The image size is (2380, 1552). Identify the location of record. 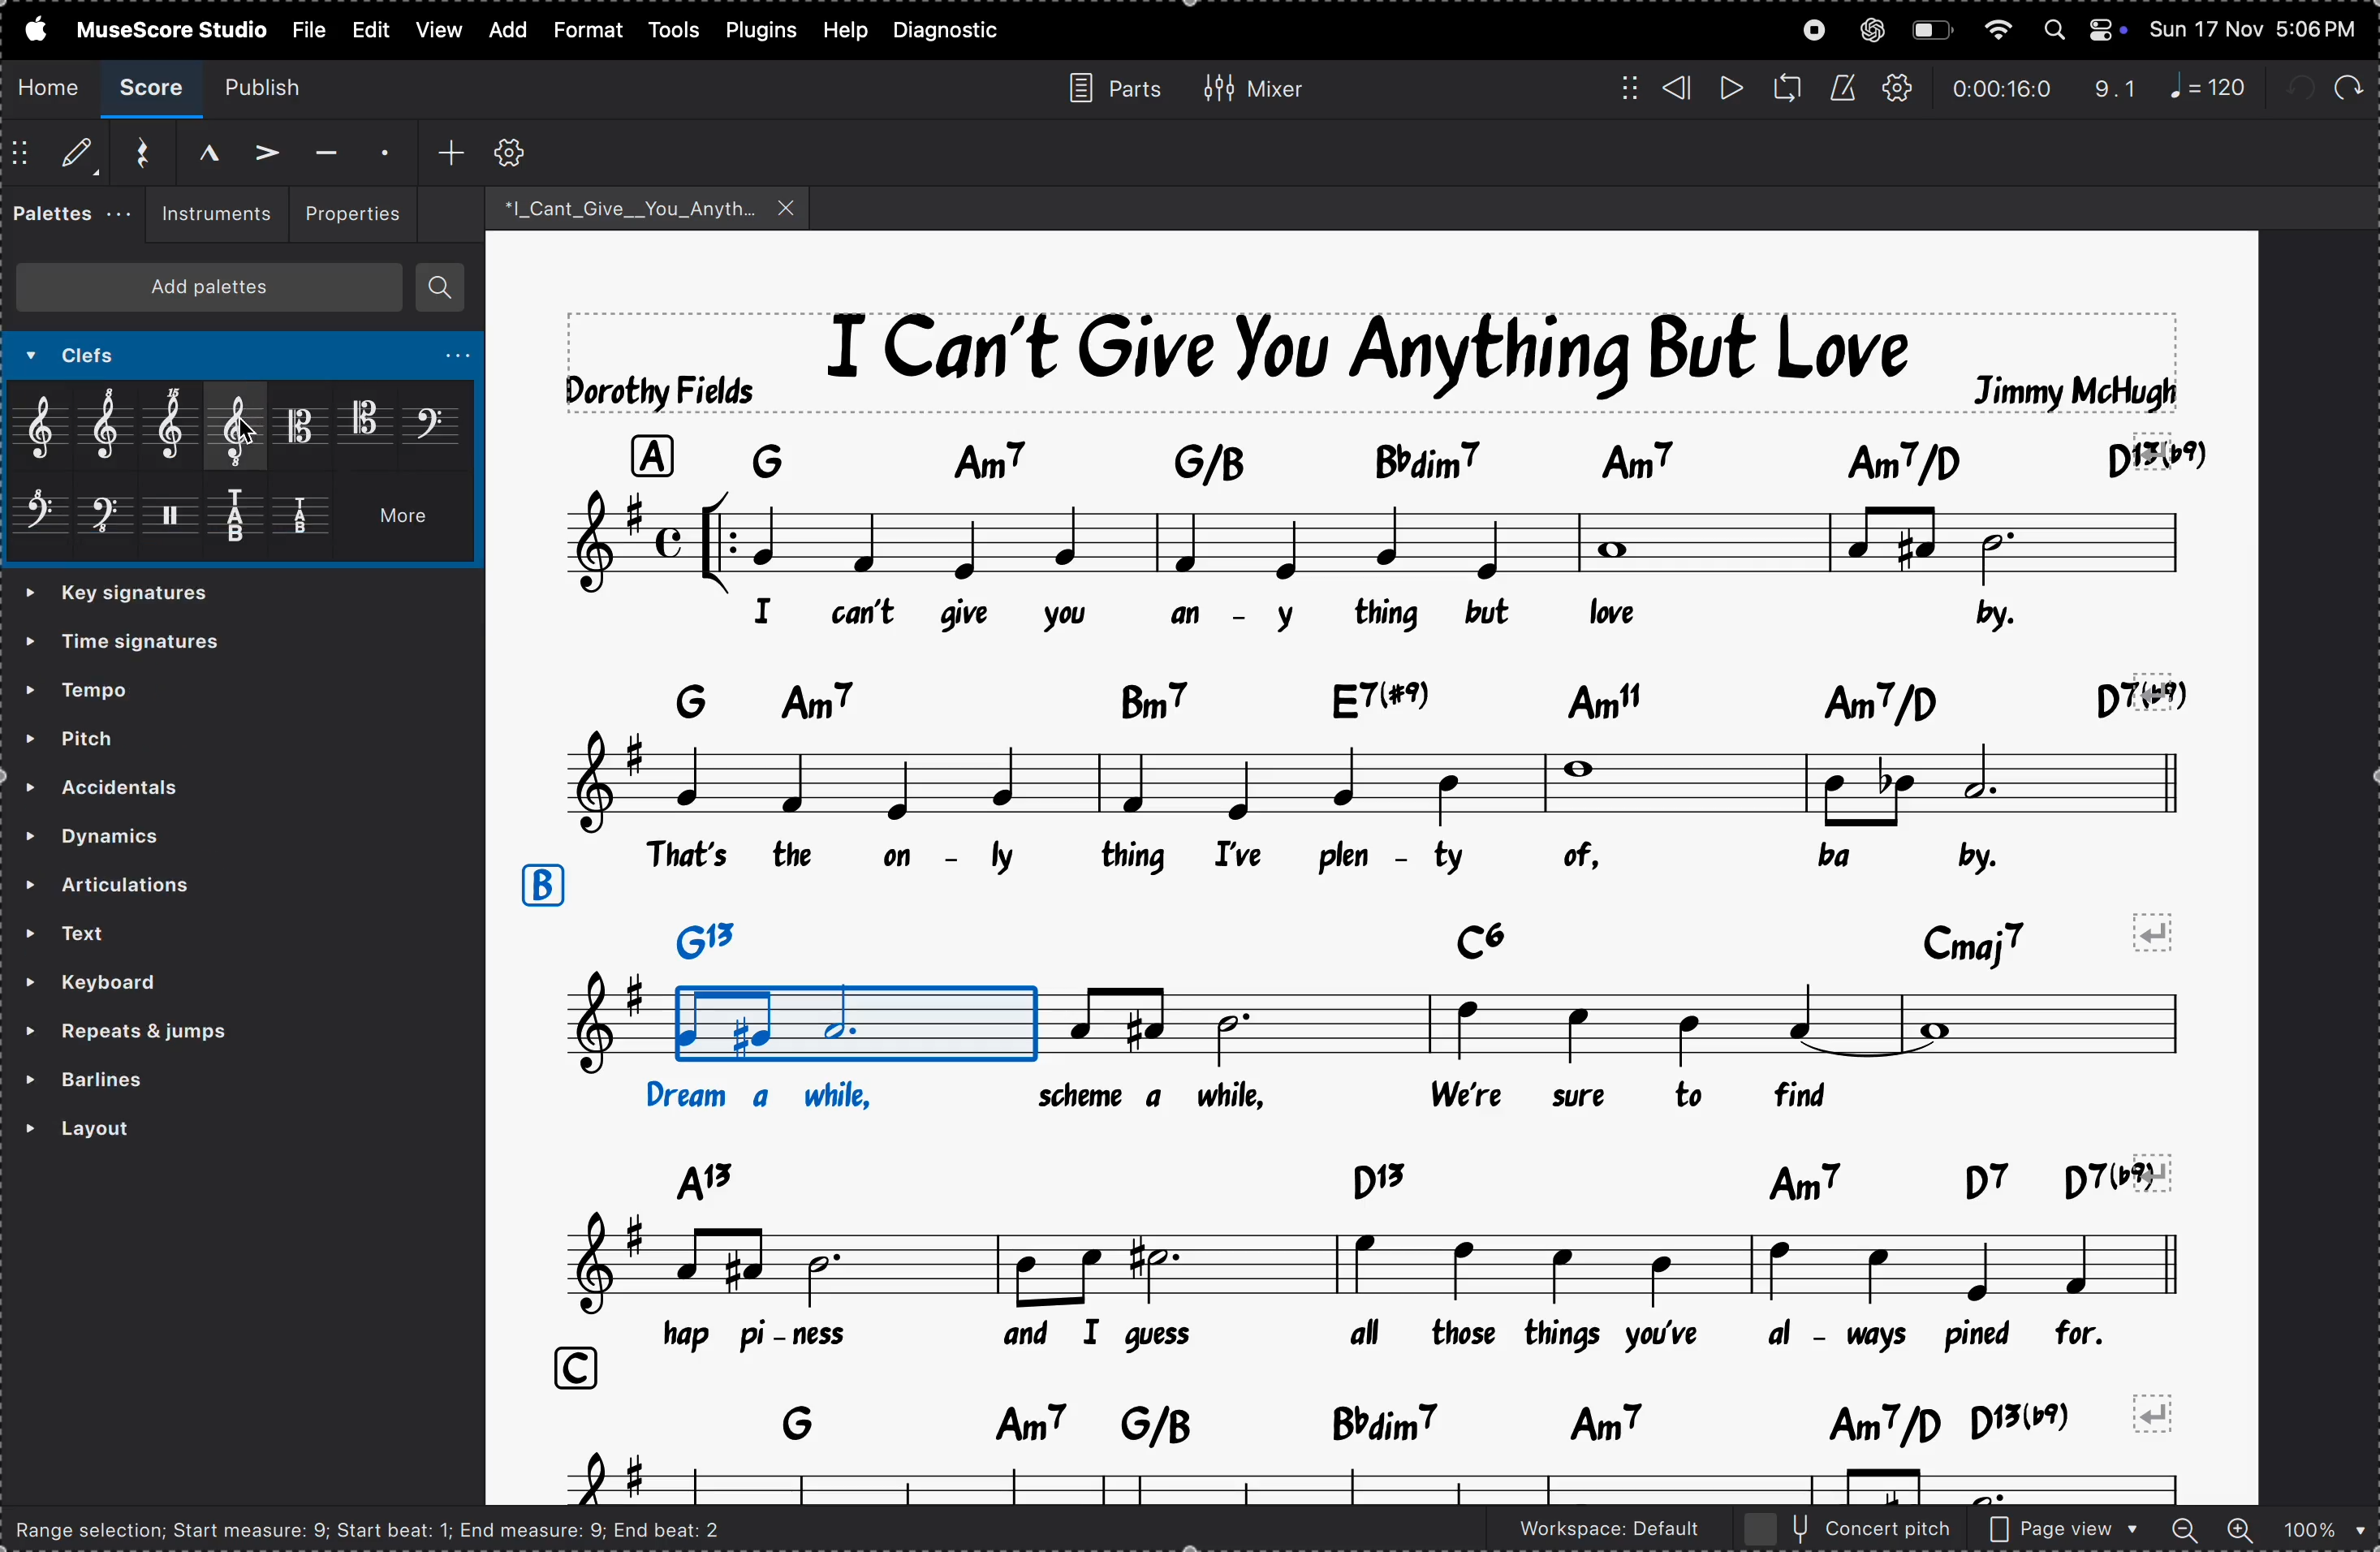
(1814, 30).